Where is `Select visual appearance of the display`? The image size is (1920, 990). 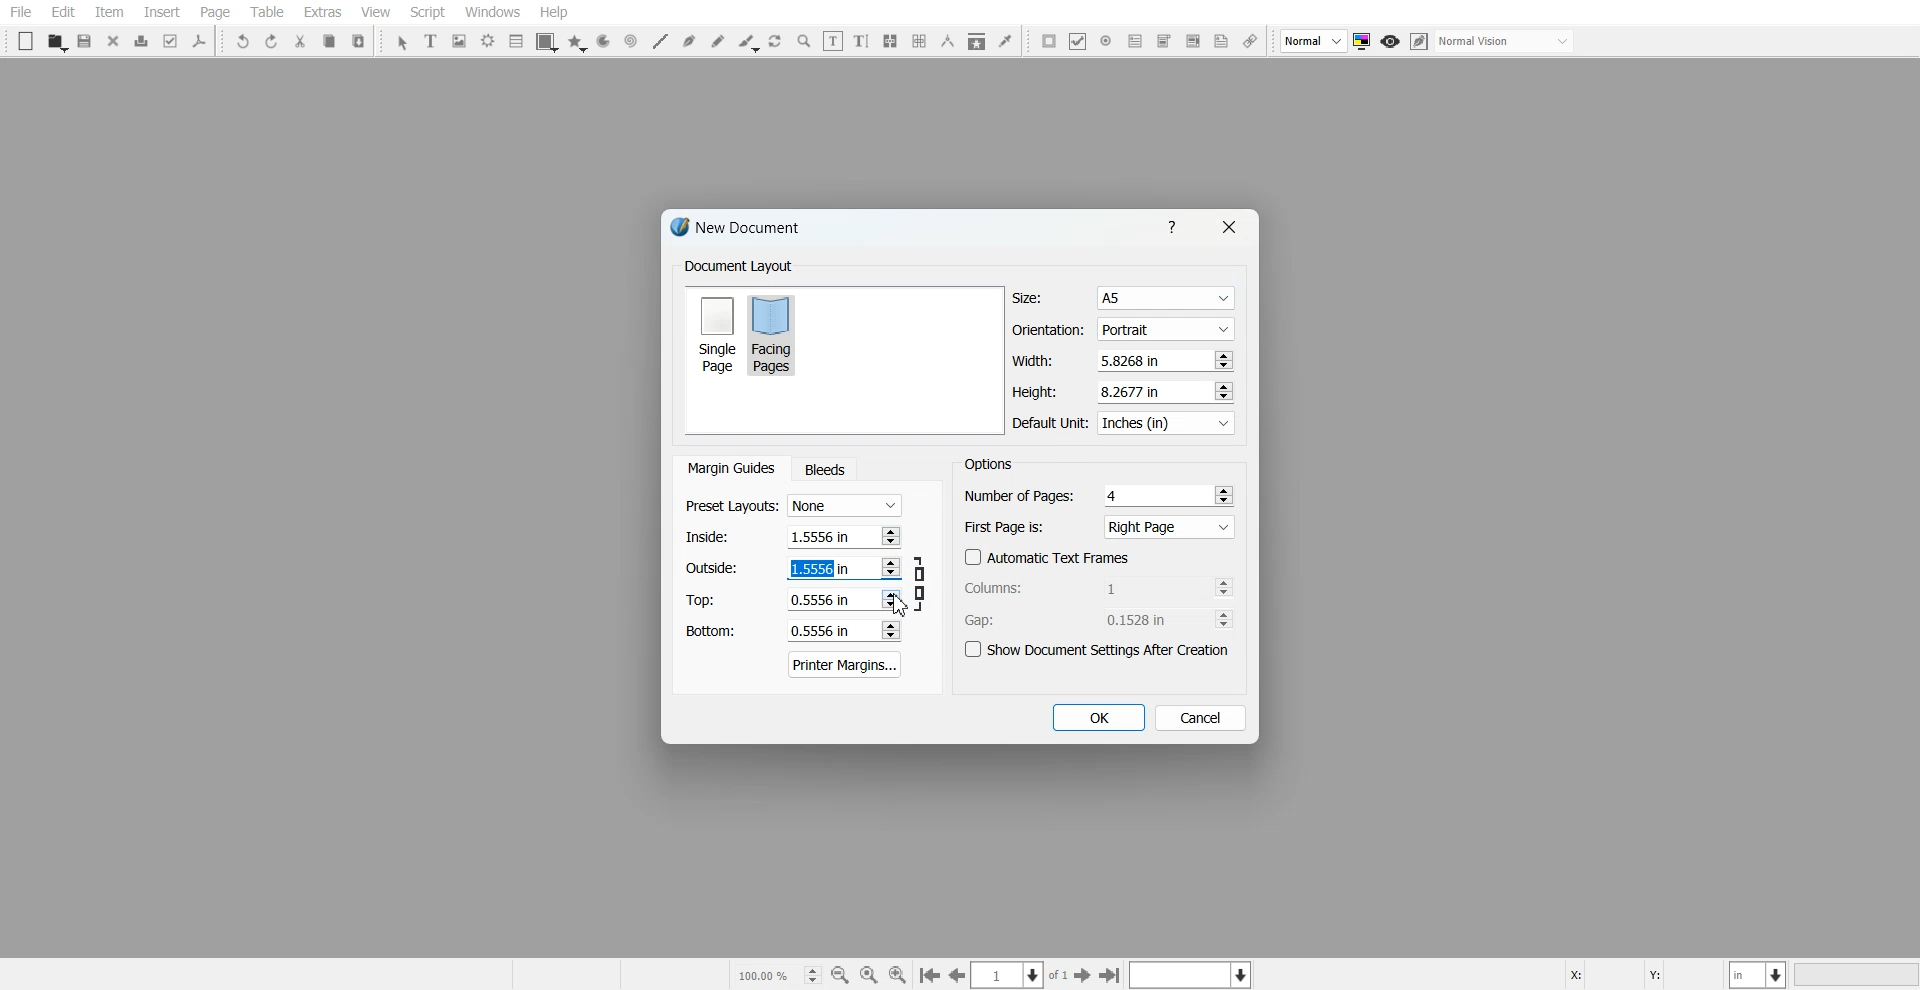
Select visual appearance of the display is located at coordinates (1506, 42).